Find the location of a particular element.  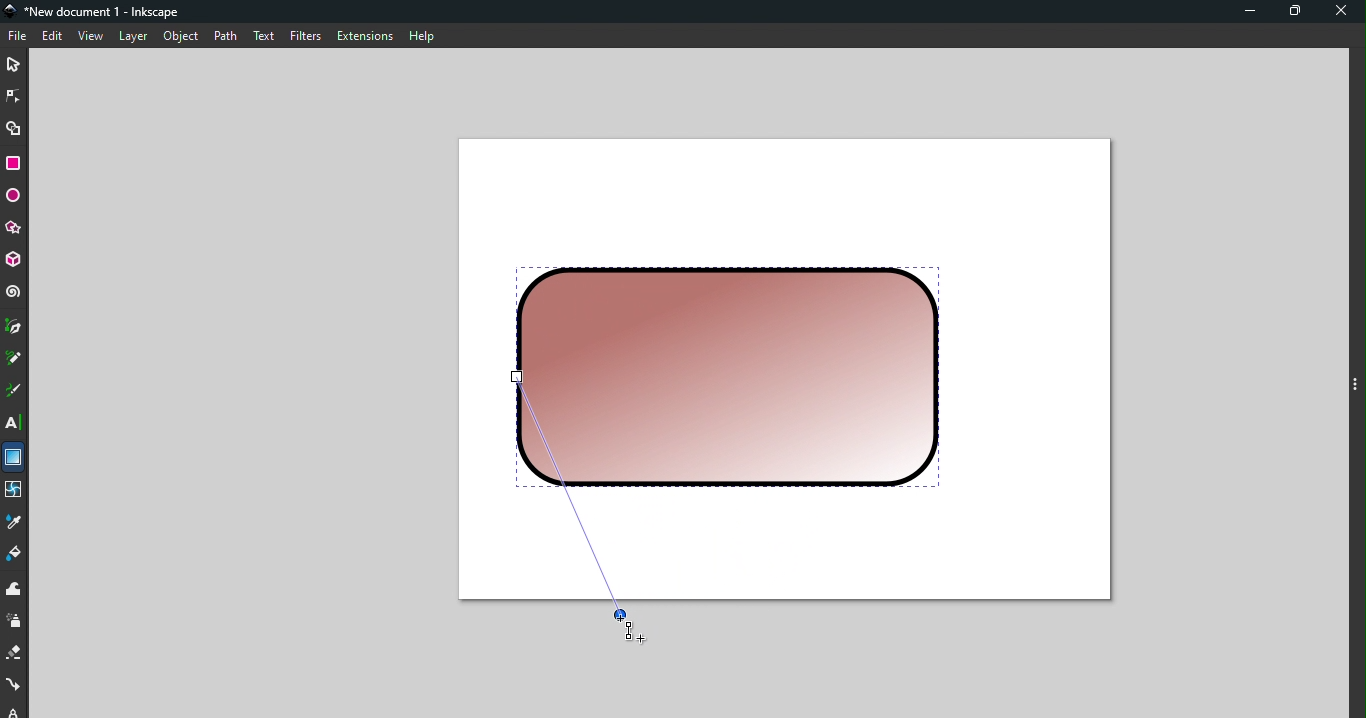

Text is located at coordinates (263, 34).